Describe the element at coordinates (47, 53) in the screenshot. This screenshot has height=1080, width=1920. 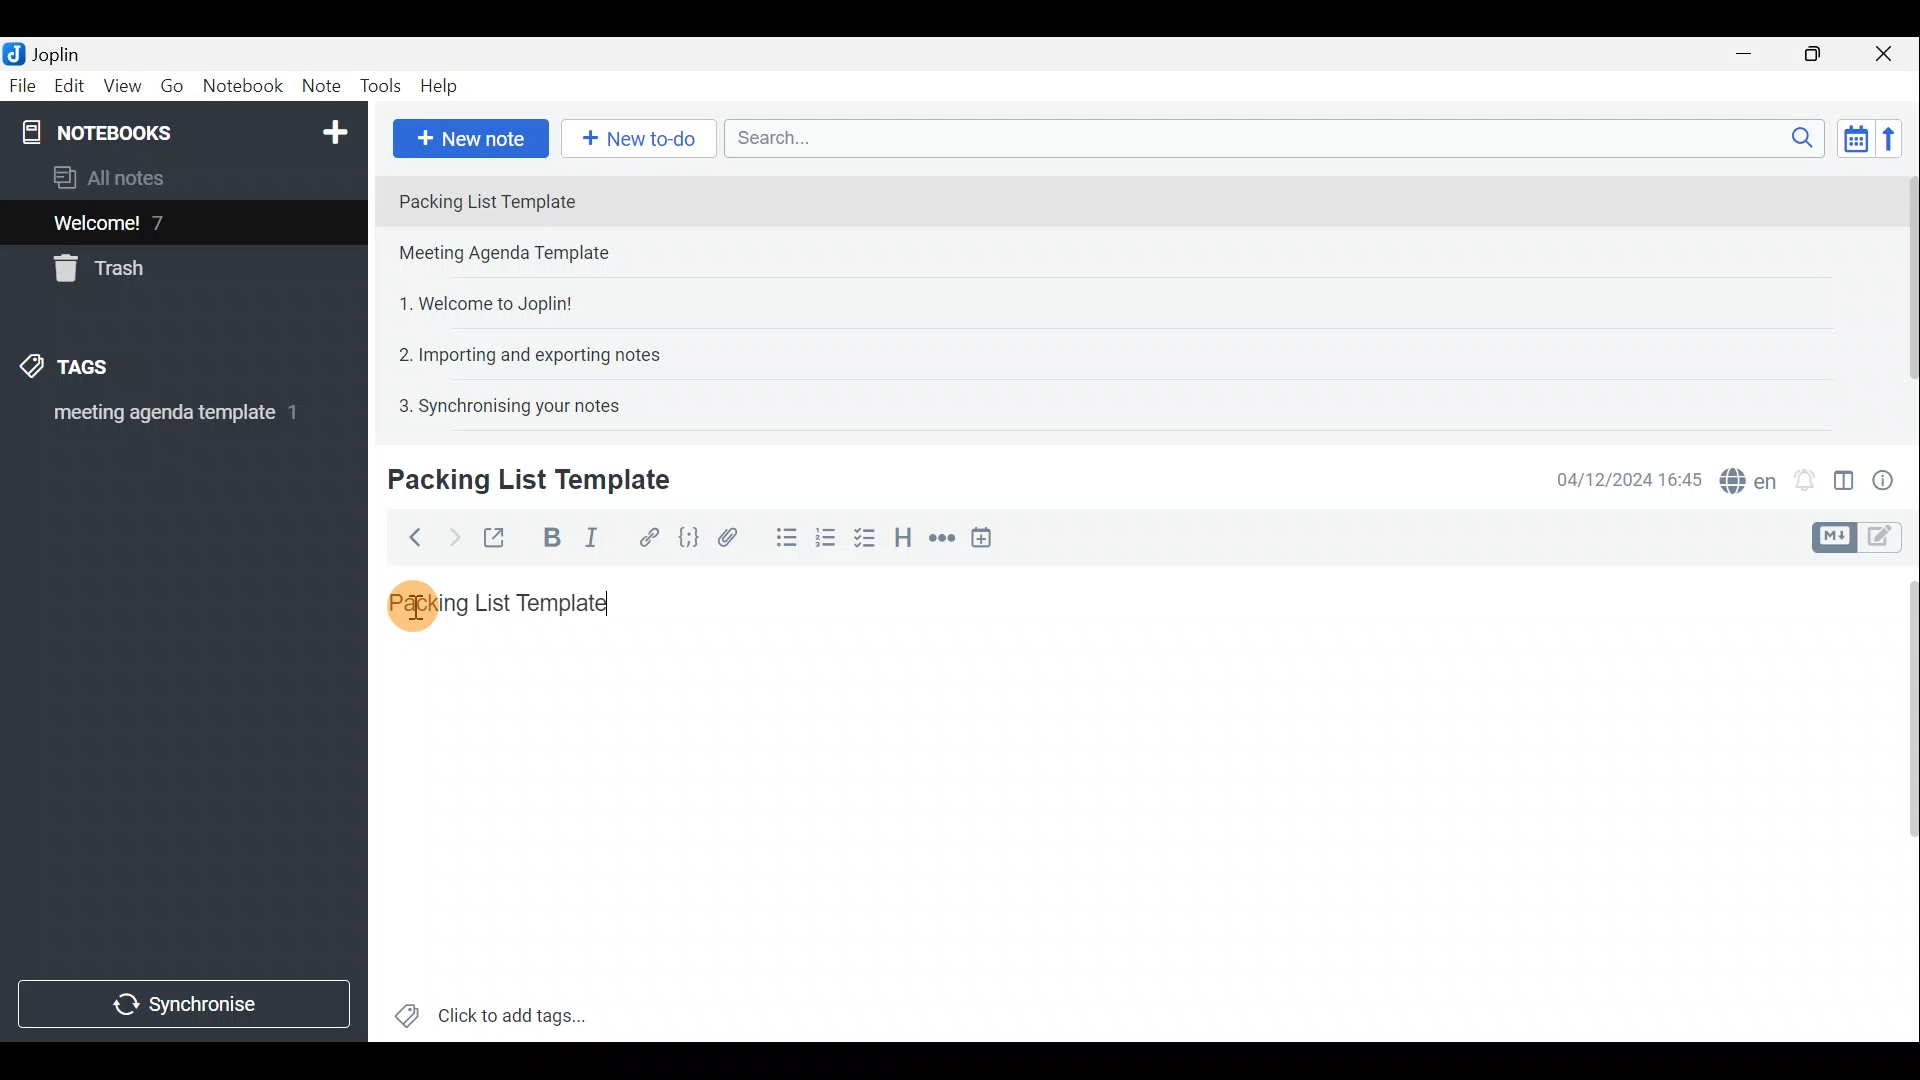
I see `Joplin` at that location.